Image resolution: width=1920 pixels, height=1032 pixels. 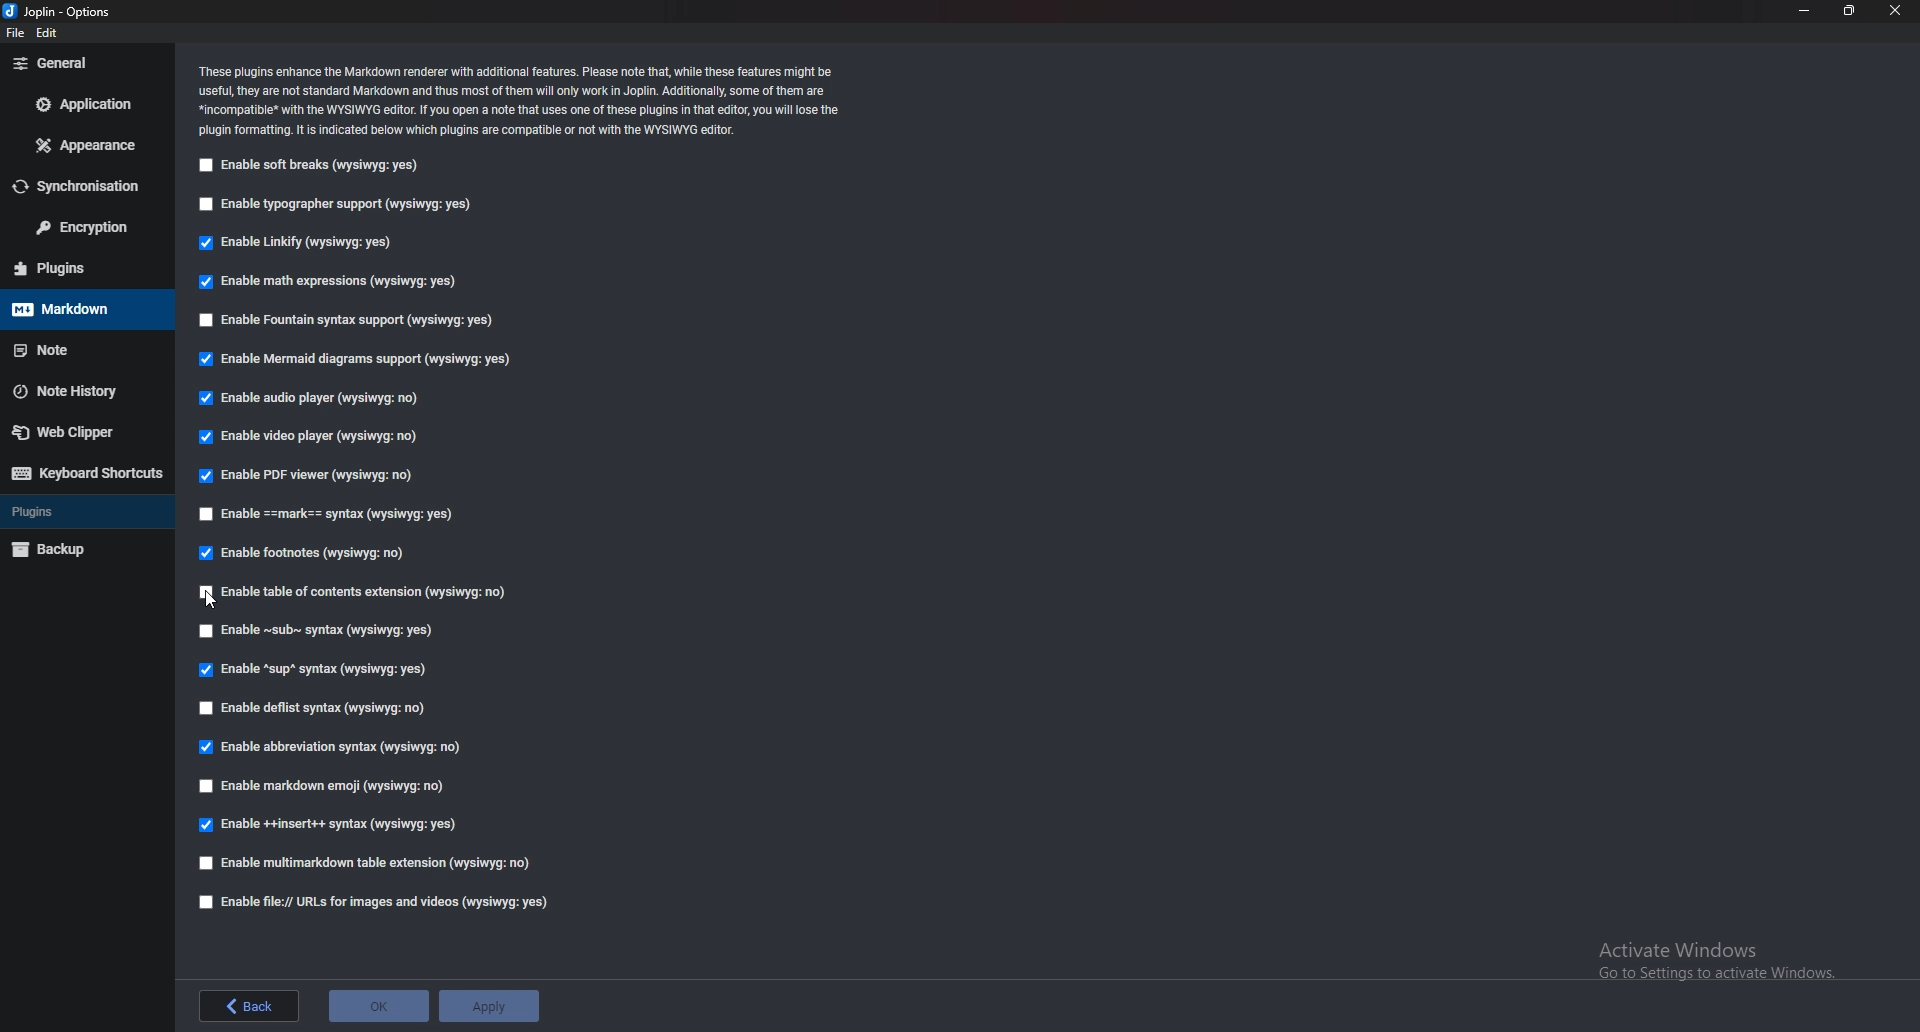 I want to click on enable table of contents extension, so click(x=363, y=594).